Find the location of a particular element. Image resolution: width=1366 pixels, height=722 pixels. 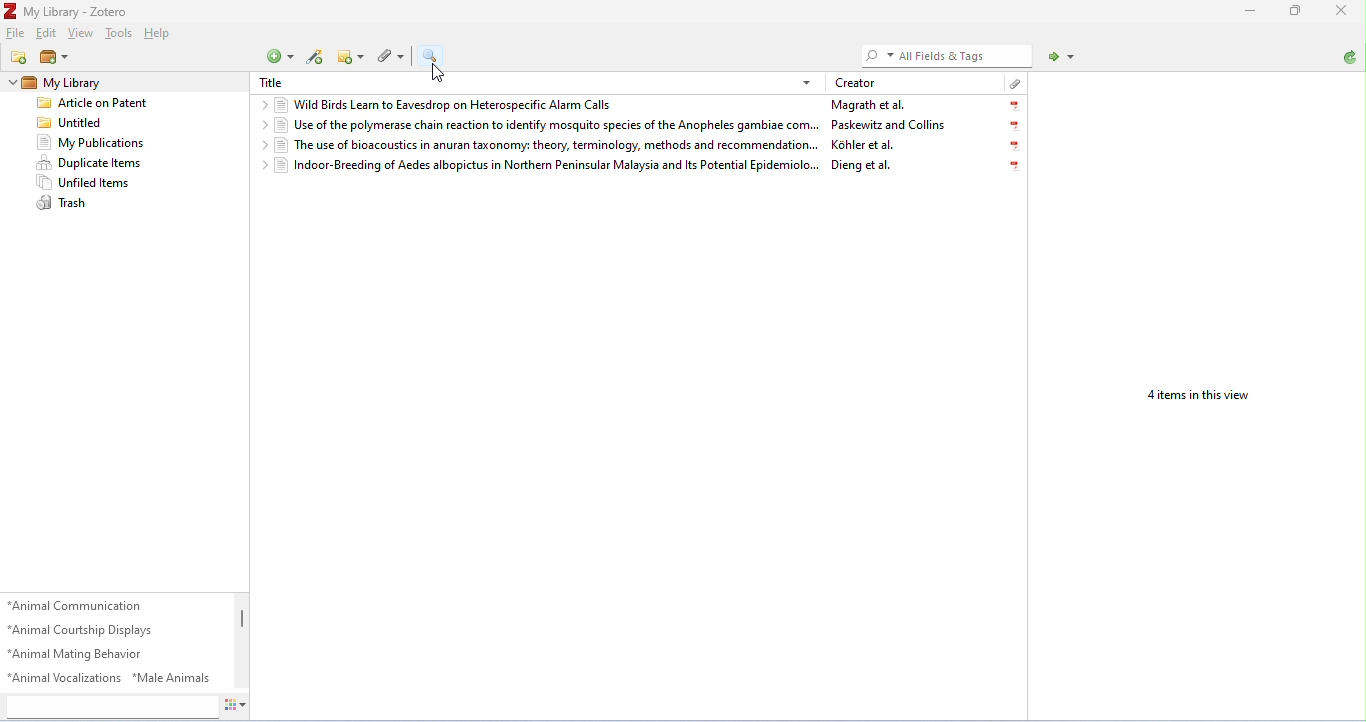

Use of the polymerase chain reaction to identify mosquito species of the Anopheles gambiae complex is located at coordinates (547, 126).